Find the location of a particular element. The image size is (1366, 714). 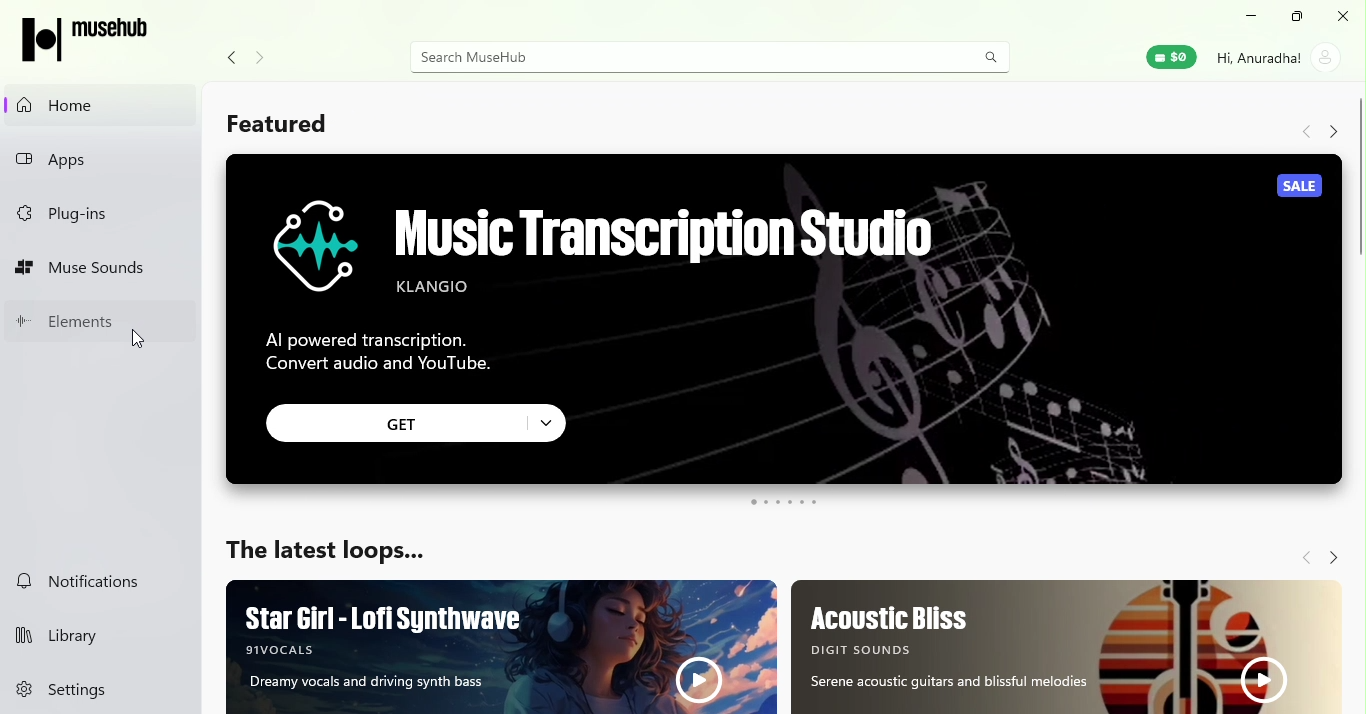

Minimize is located at coordinates (1246, 17).